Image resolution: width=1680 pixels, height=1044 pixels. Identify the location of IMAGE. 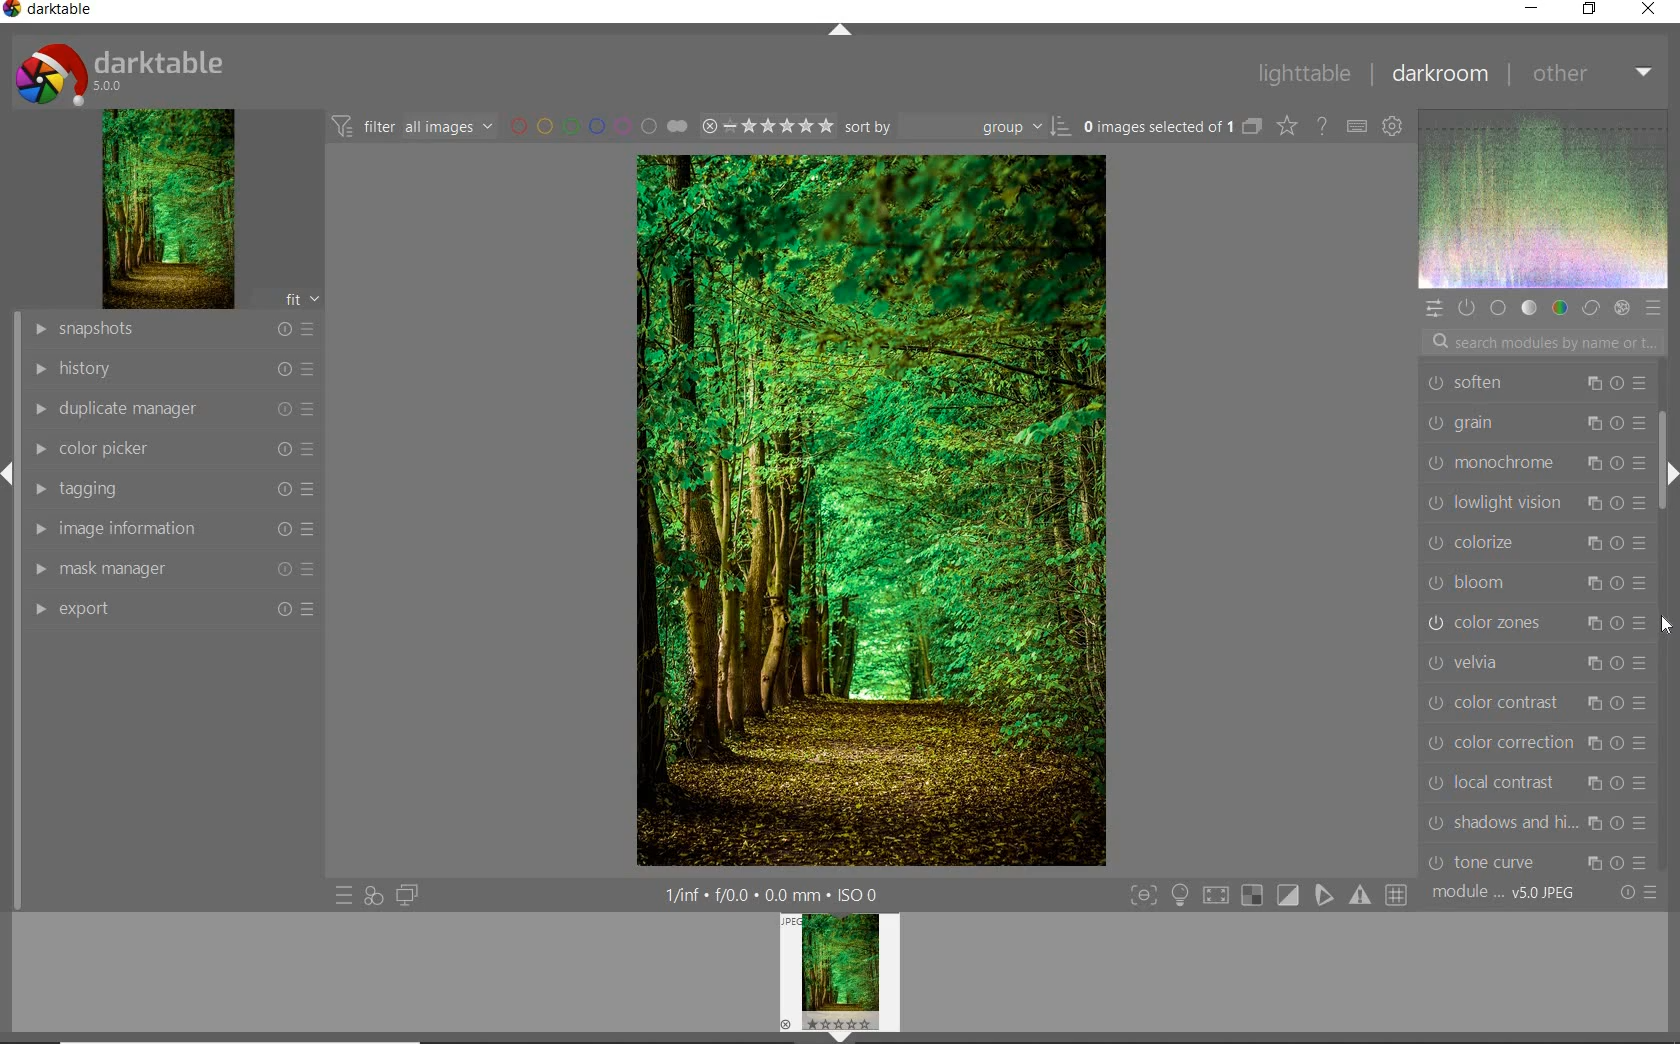
(165, 208).